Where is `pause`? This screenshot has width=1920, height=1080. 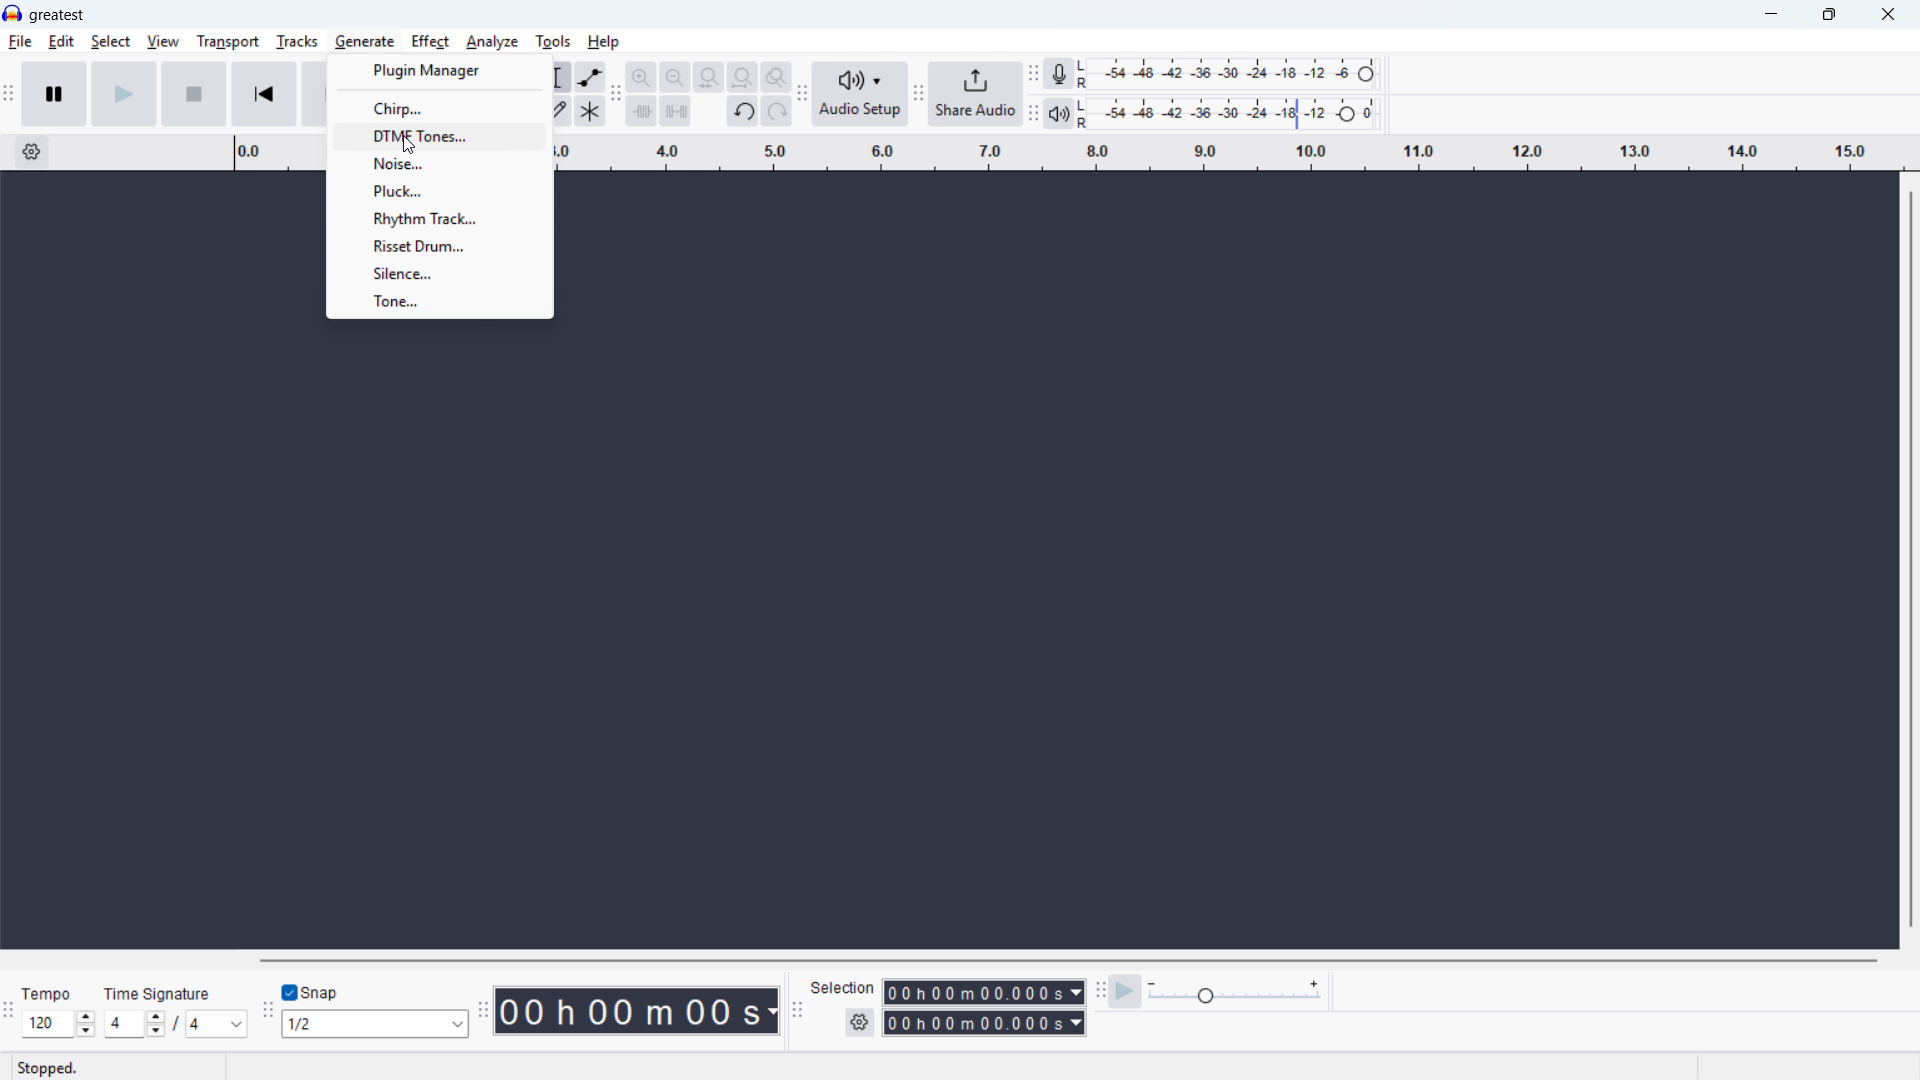
pause is located at coordinates (54, 94).